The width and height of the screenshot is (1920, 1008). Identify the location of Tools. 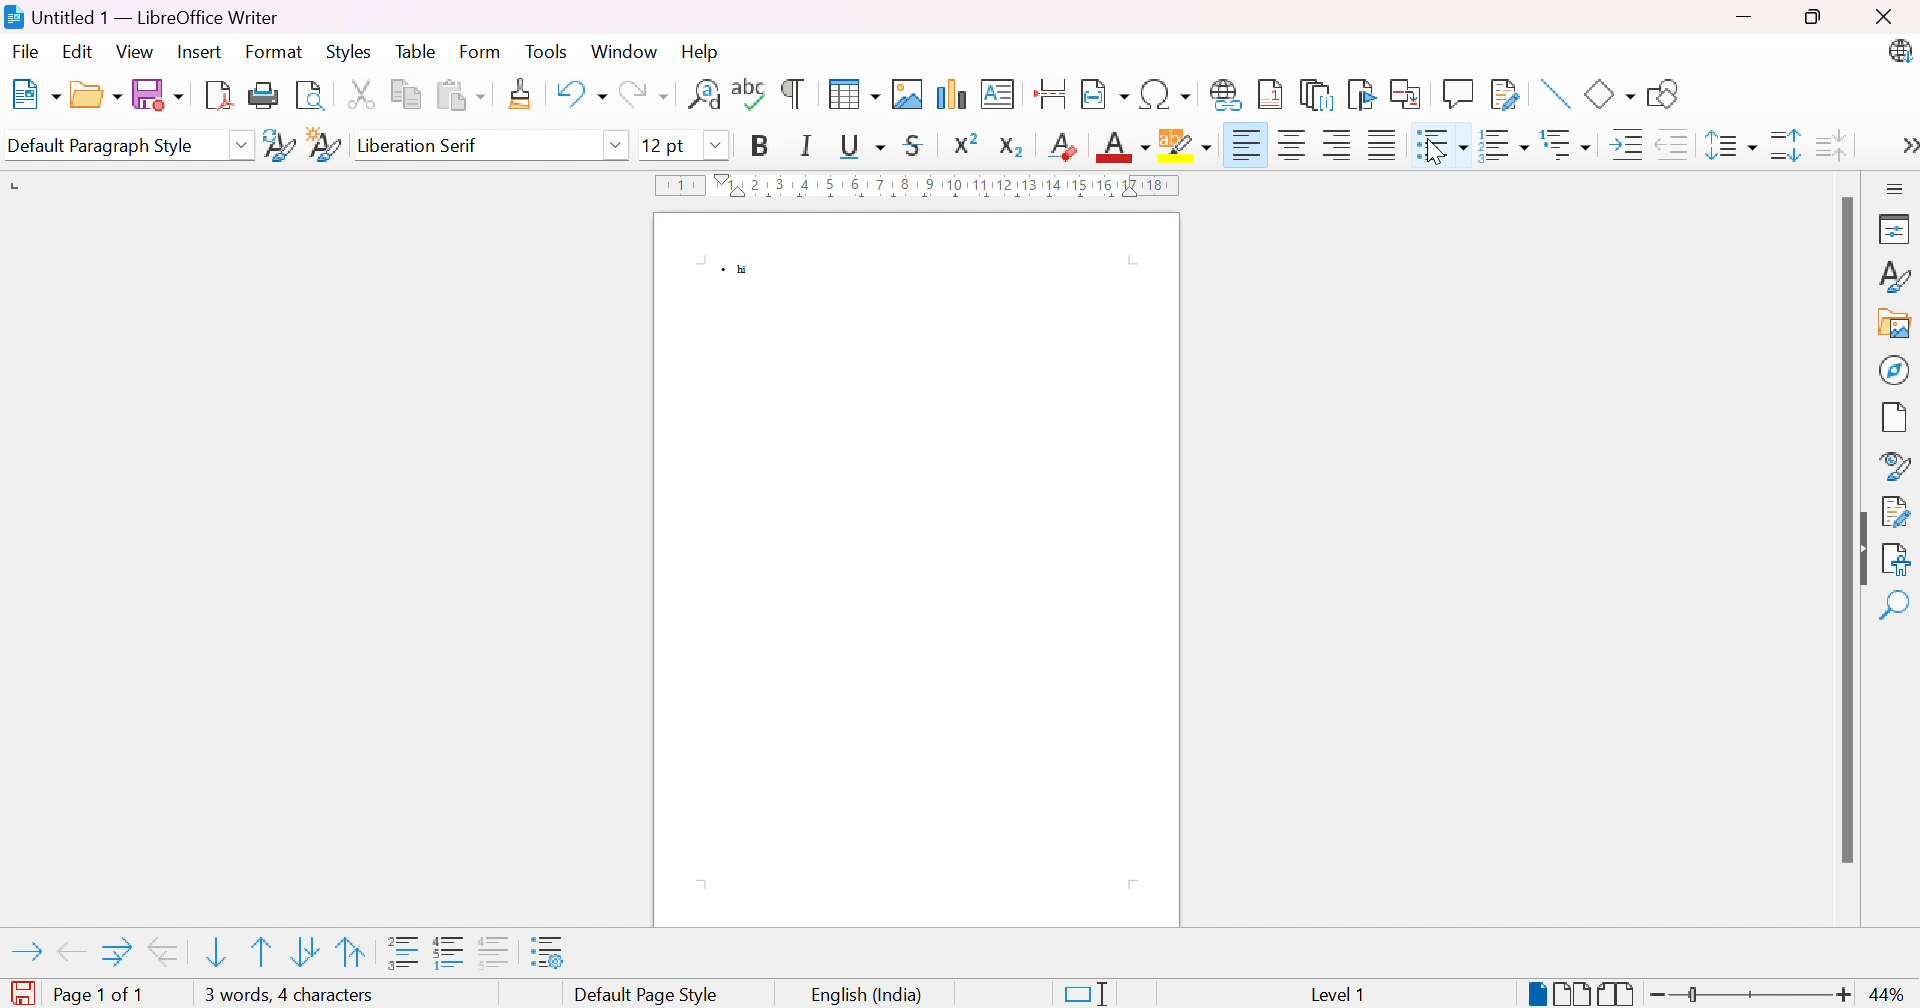
(546, 51).